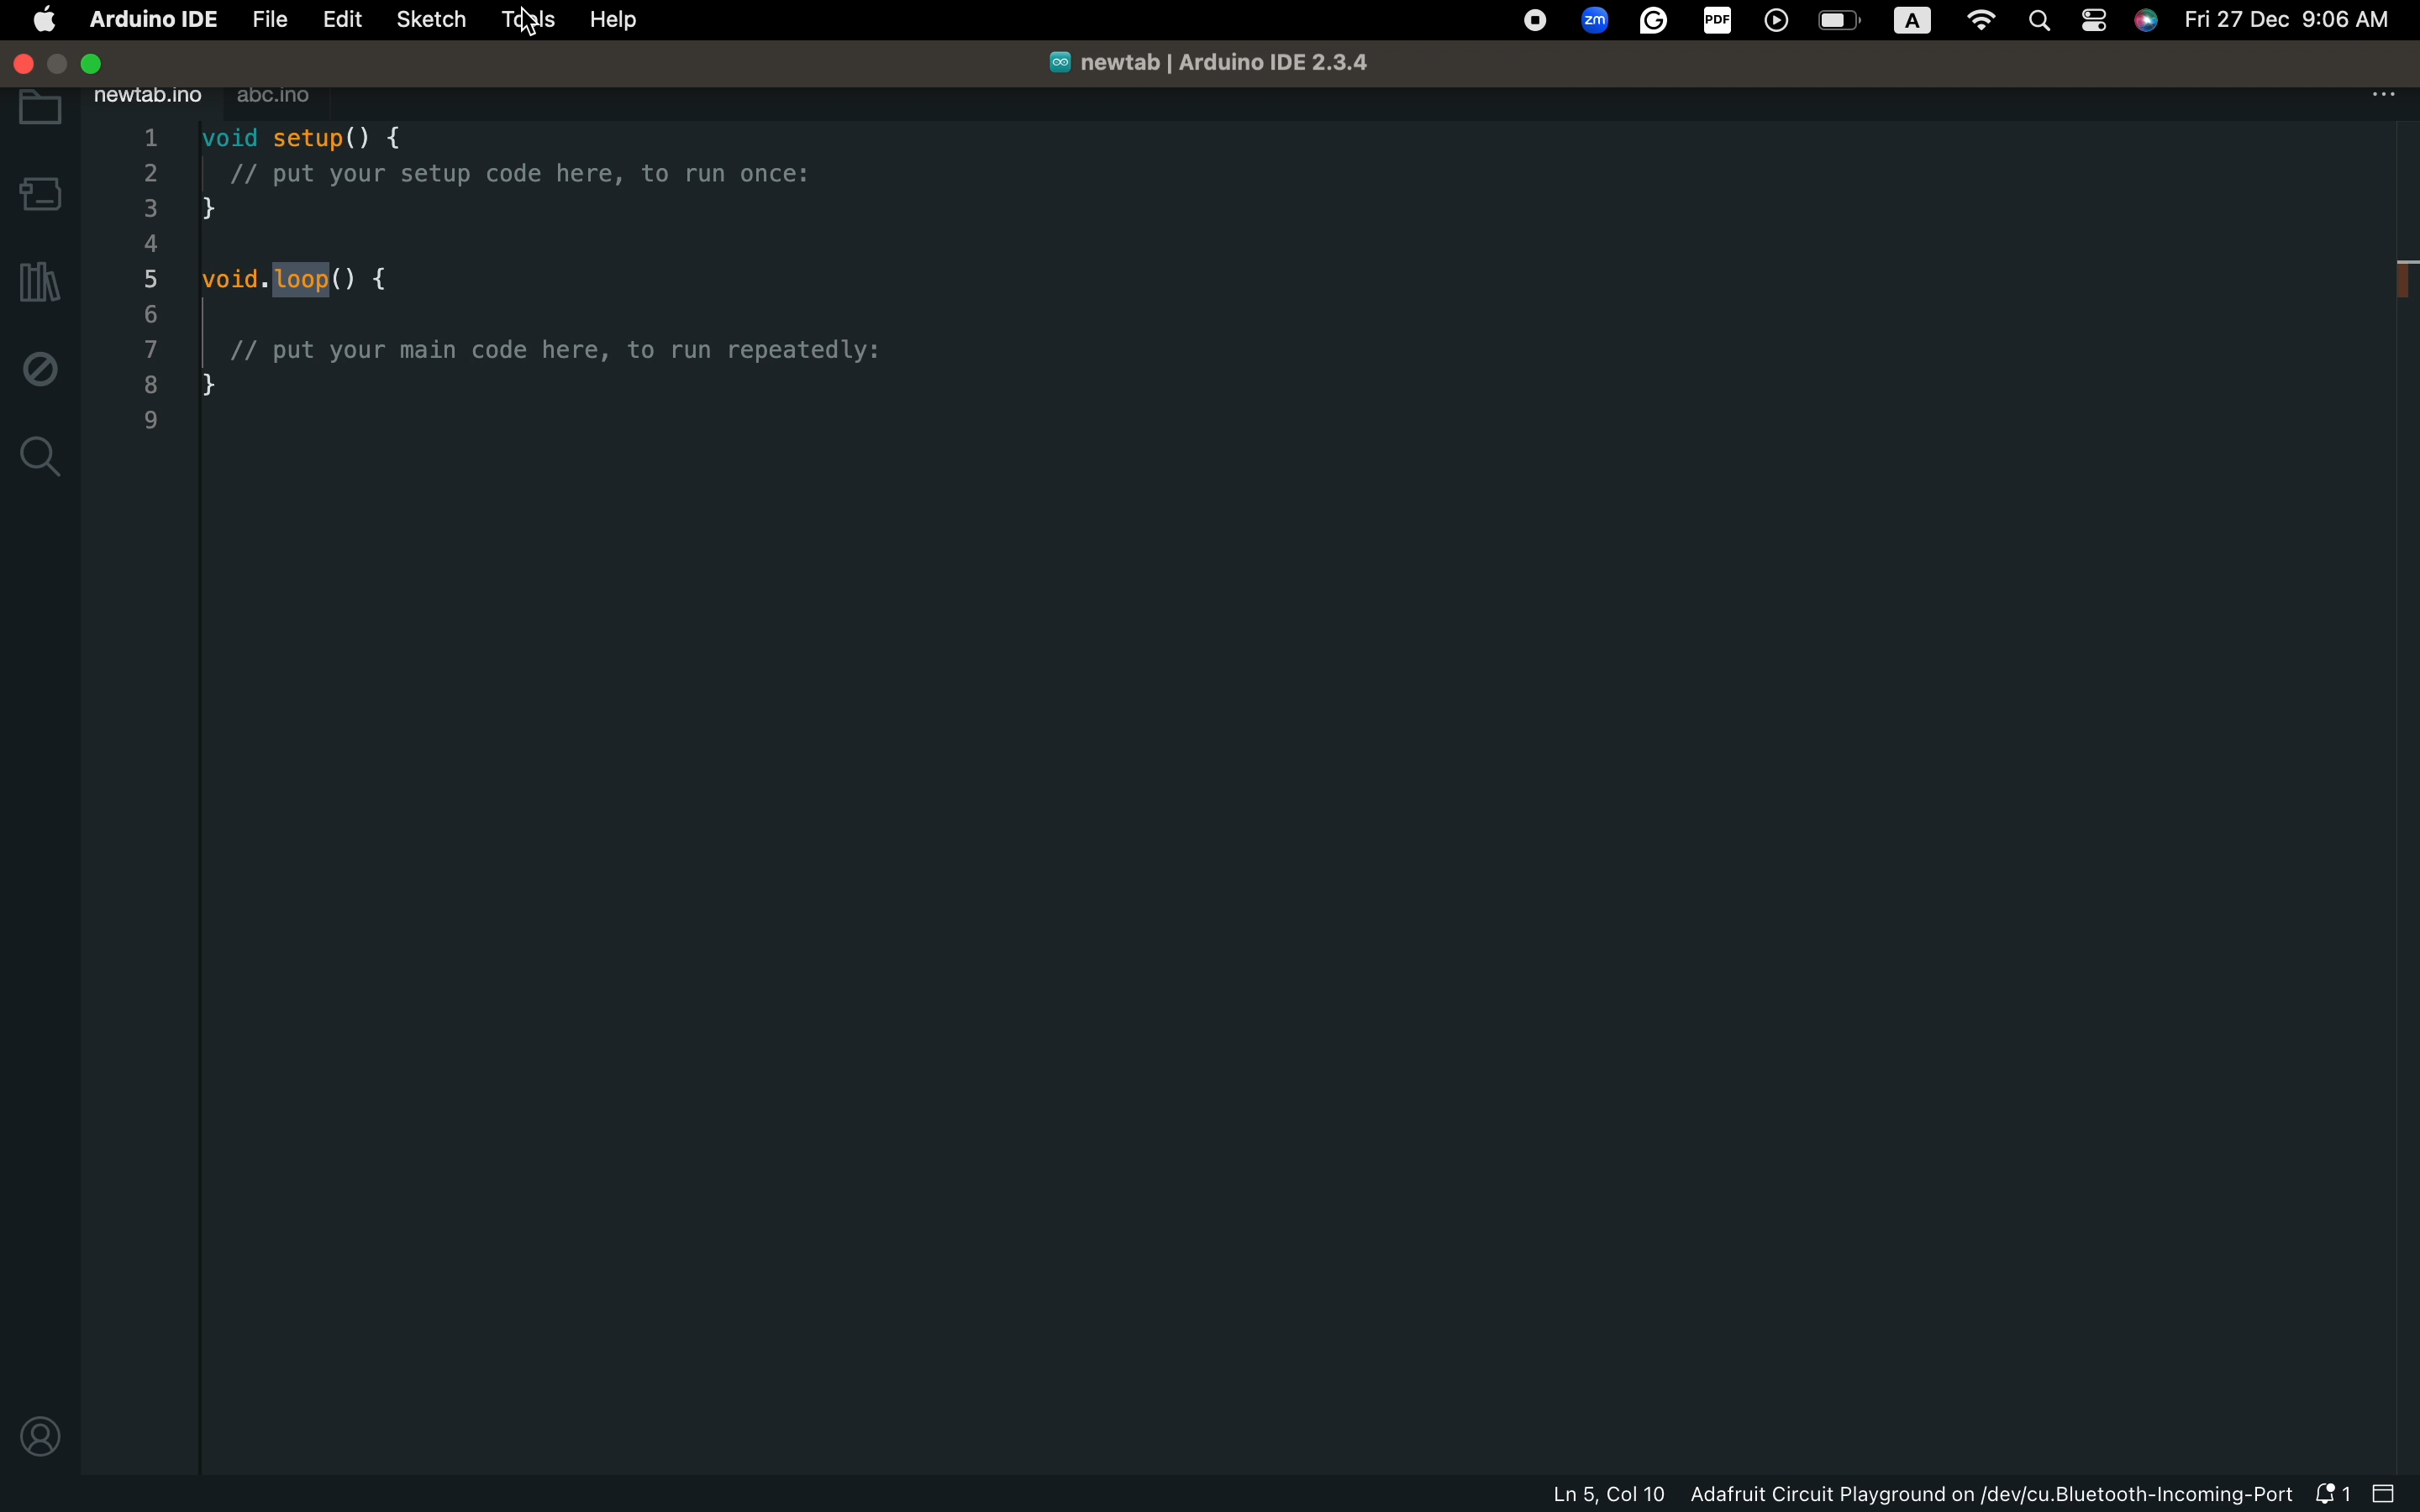 The width and height of the screenshot is (2420, 1512). Describe the element at coordinates (40, 110) in the screenshot. I see `folder` at that location.